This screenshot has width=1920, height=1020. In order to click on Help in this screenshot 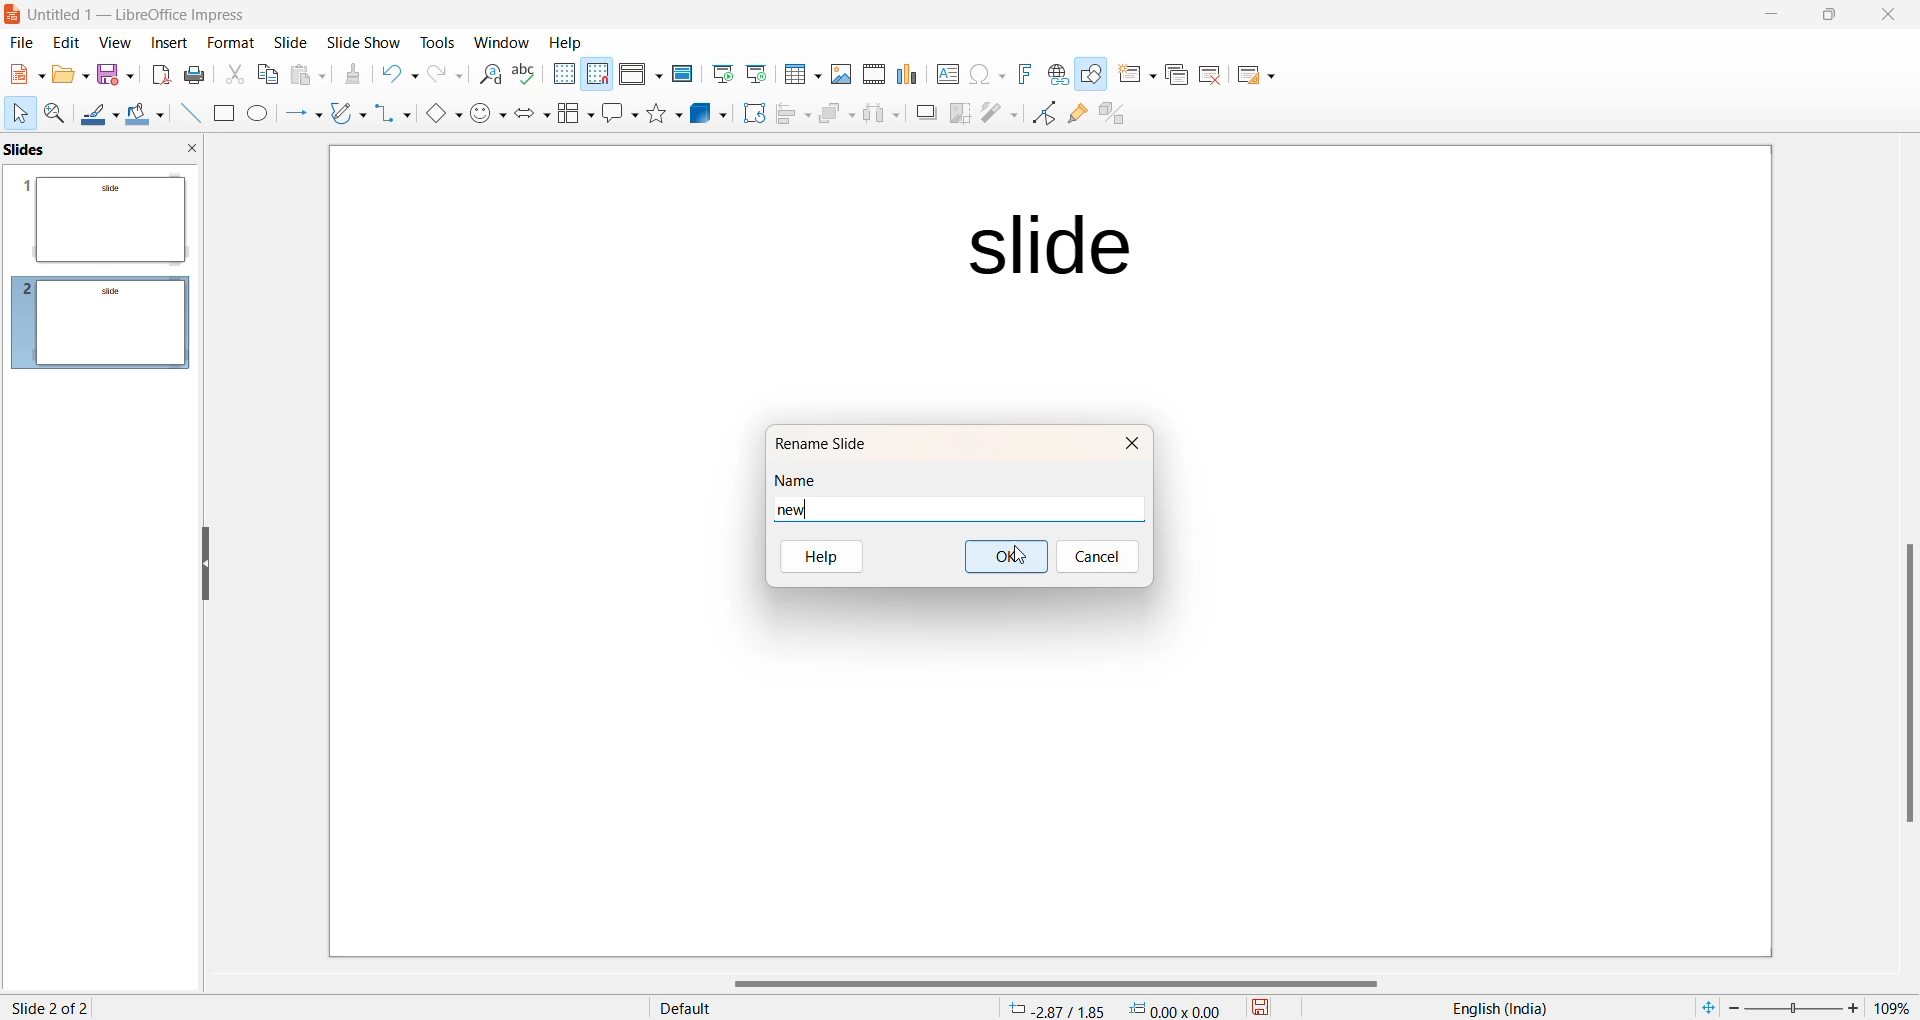, I will do `click(578, 42)`.